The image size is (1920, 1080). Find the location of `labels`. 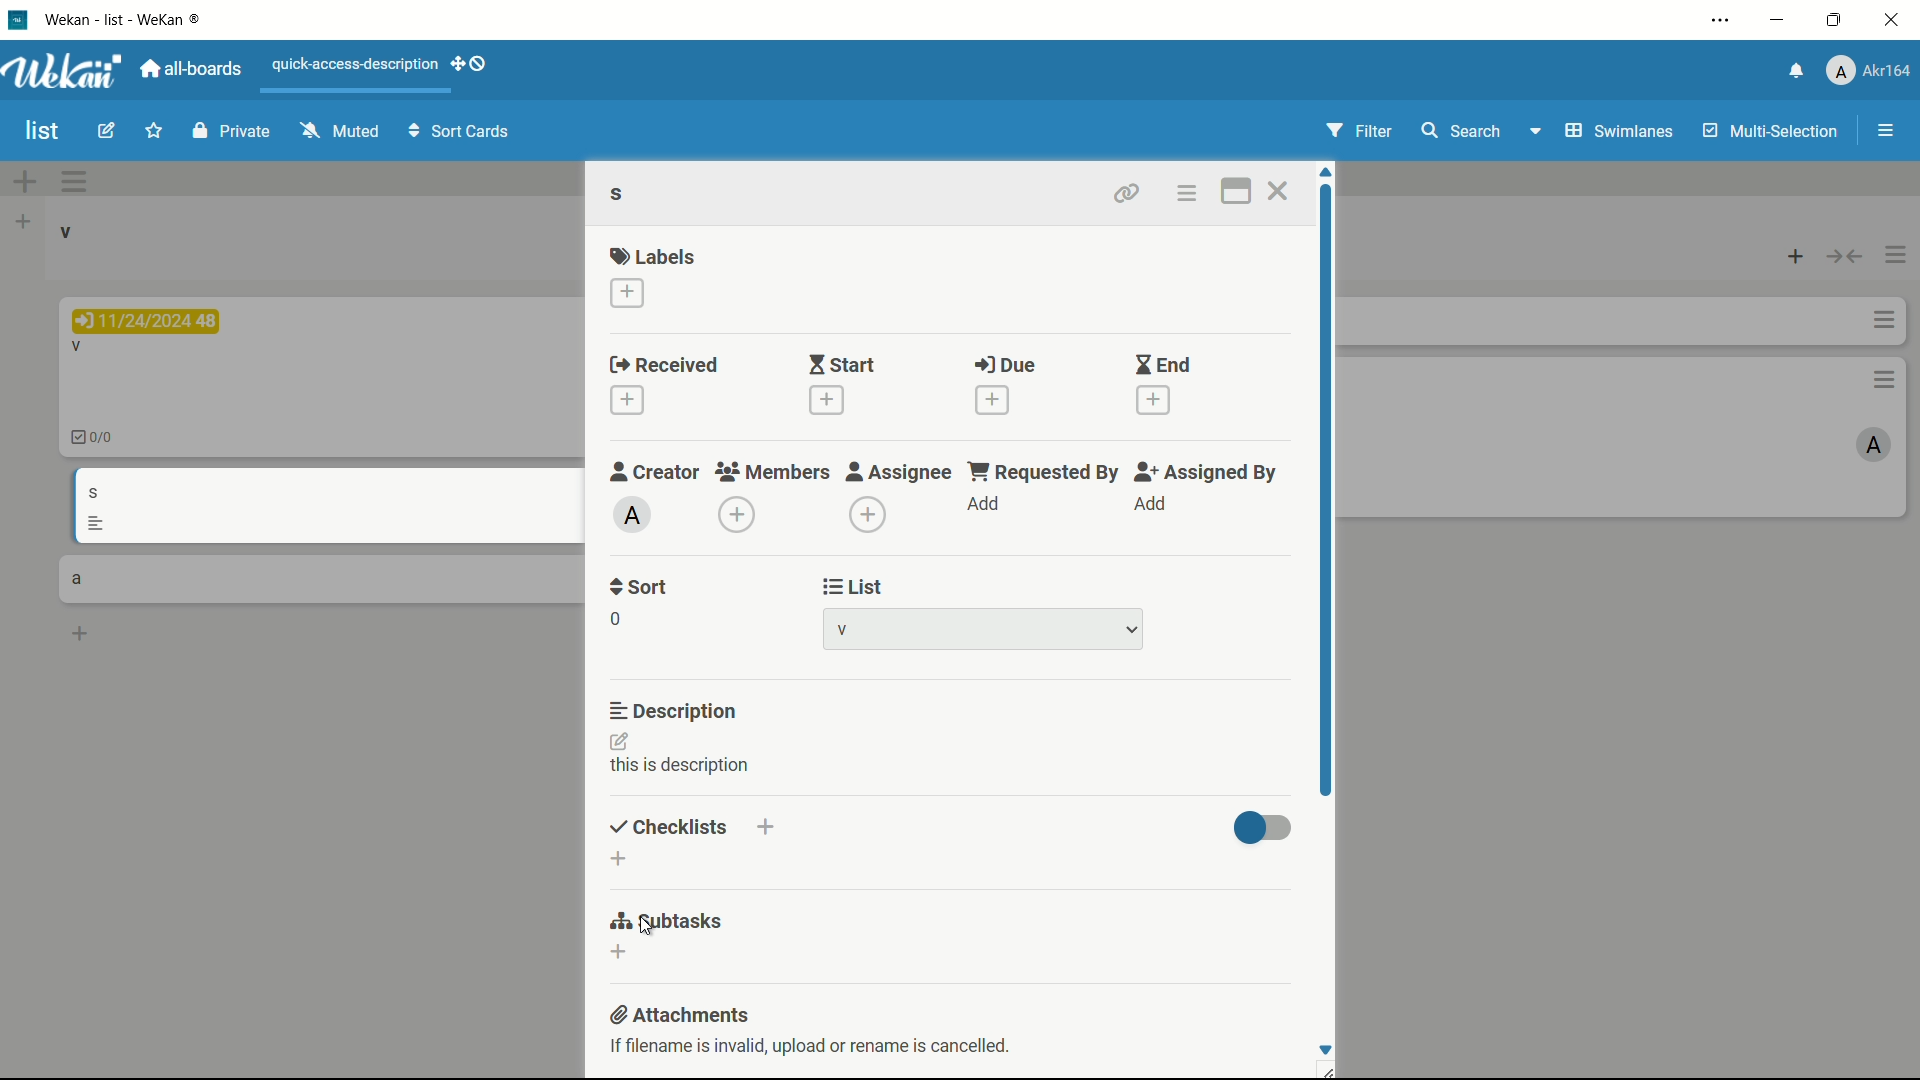

labels is located at coordinates (656, 256).